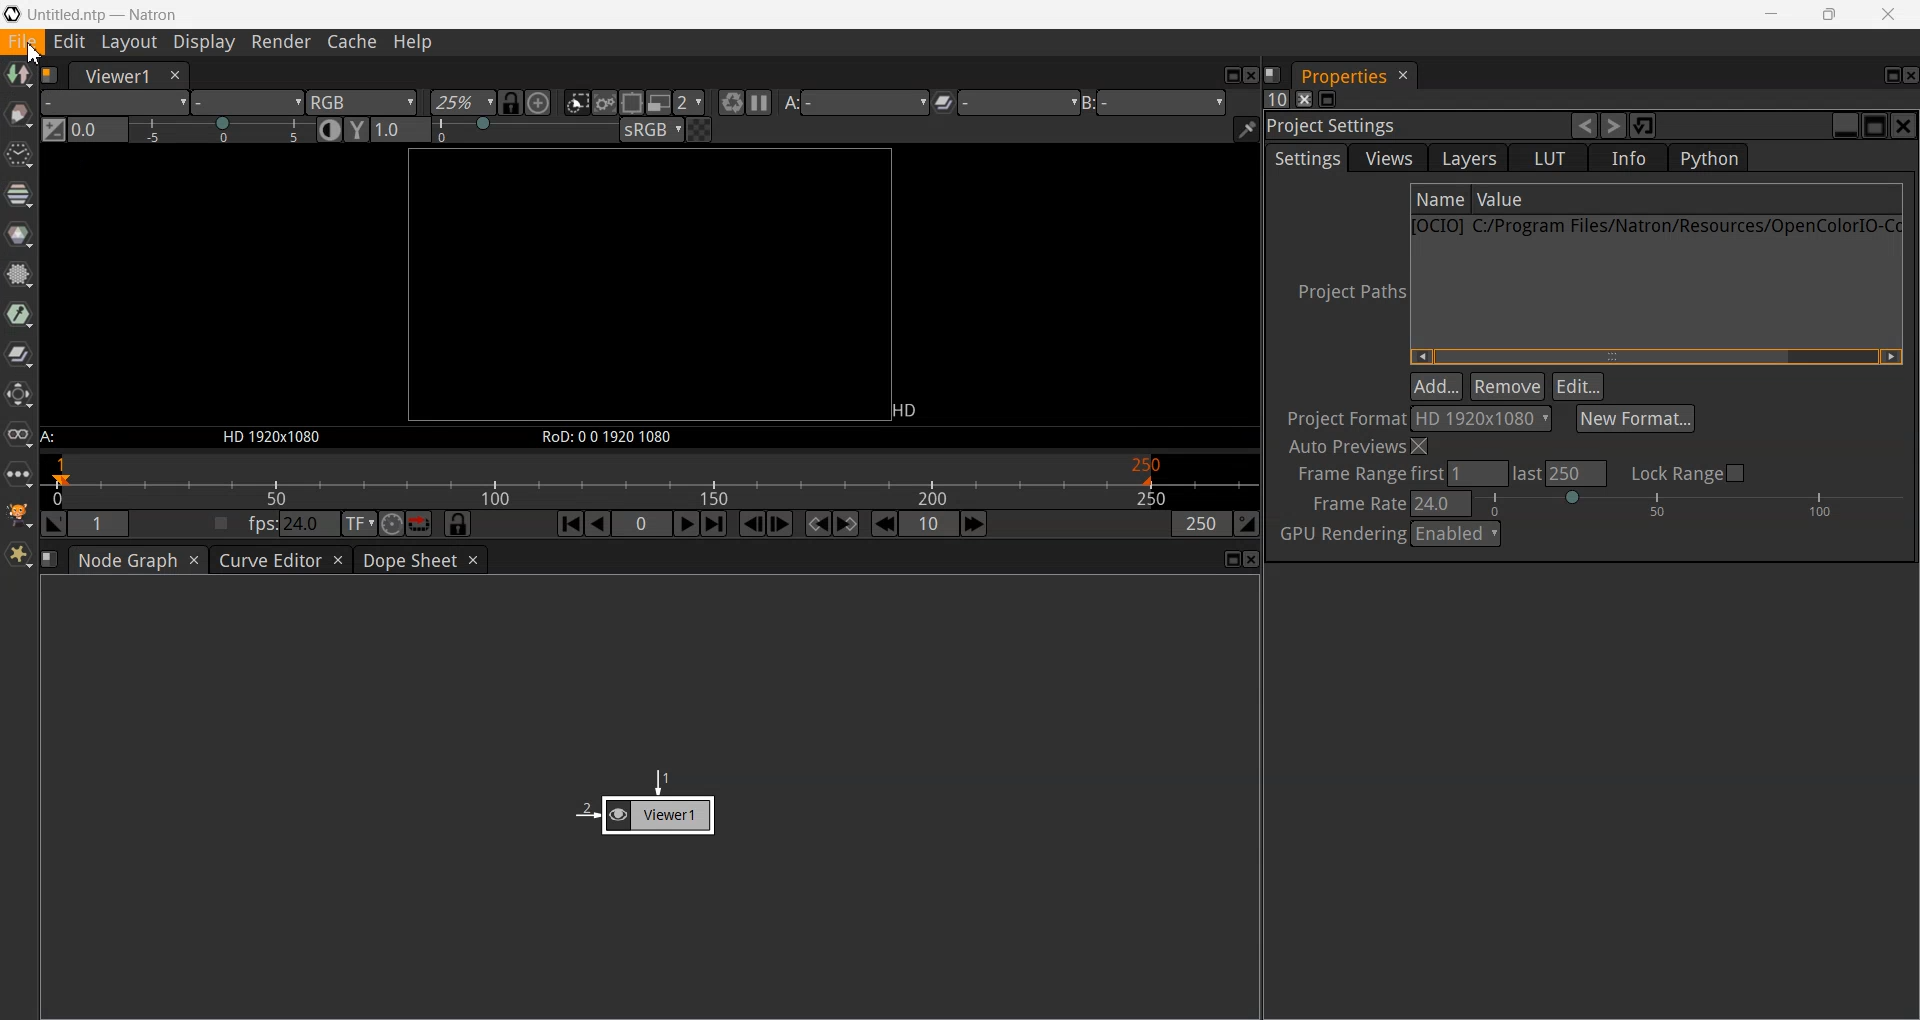 The width and height of the screenshot is (1920, 1020). I want to click on Next Frame, so click(780, 523).